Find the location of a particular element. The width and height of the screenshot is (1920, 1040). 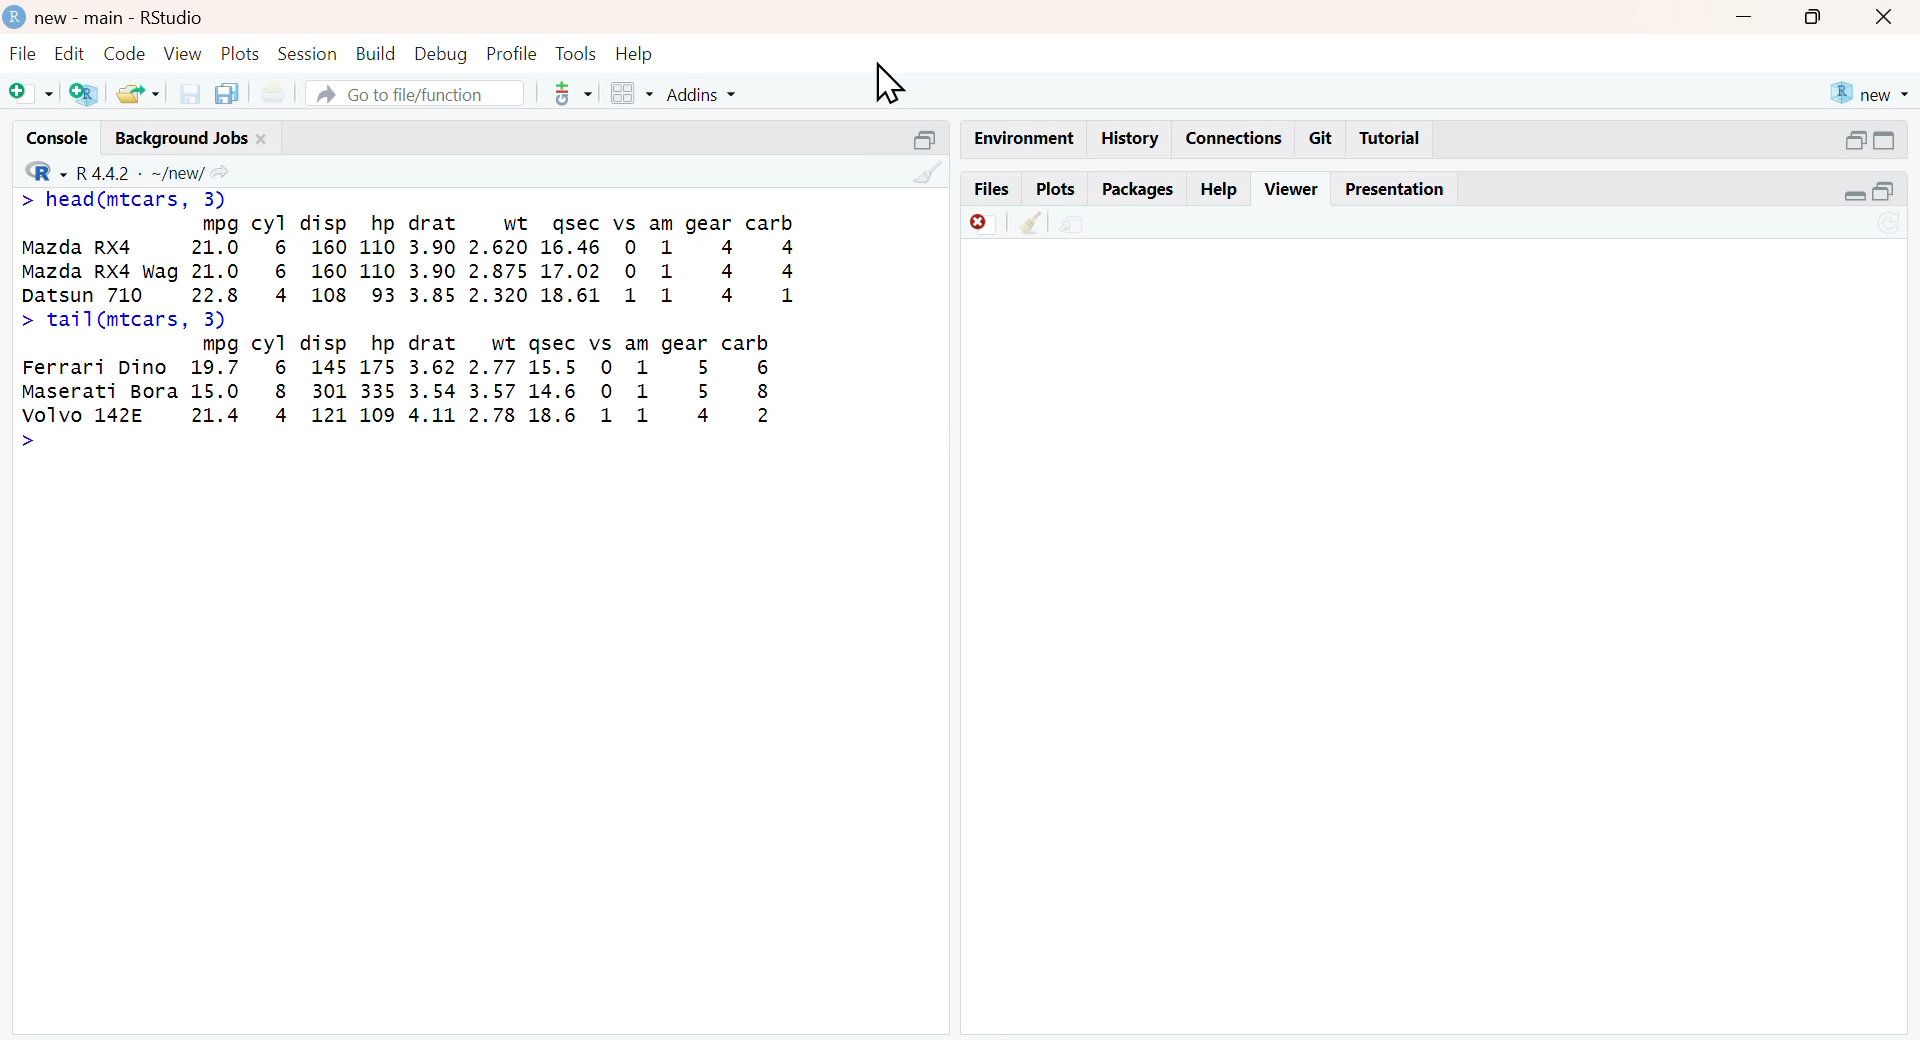

minimize/maximize is located at coordinates (1871, 140).